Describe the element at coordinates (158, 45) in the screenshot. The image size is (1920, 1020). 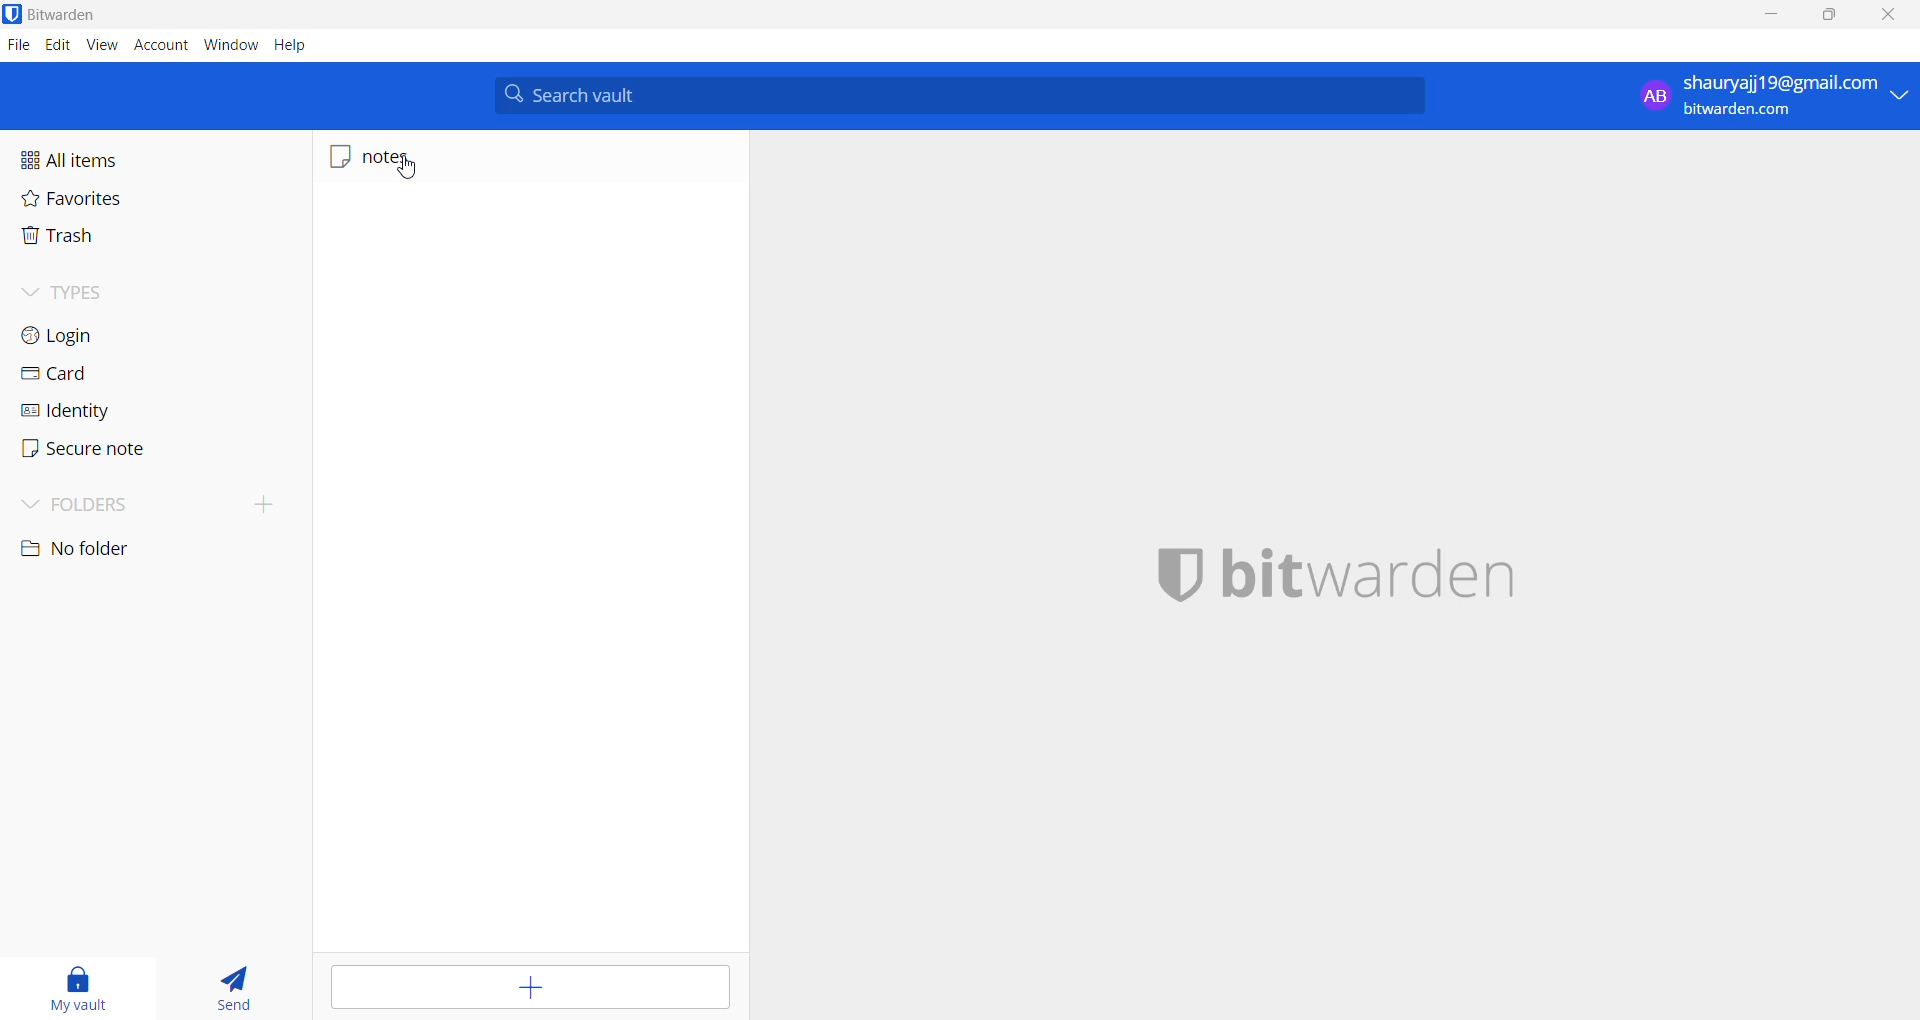
I see `account` at that location.